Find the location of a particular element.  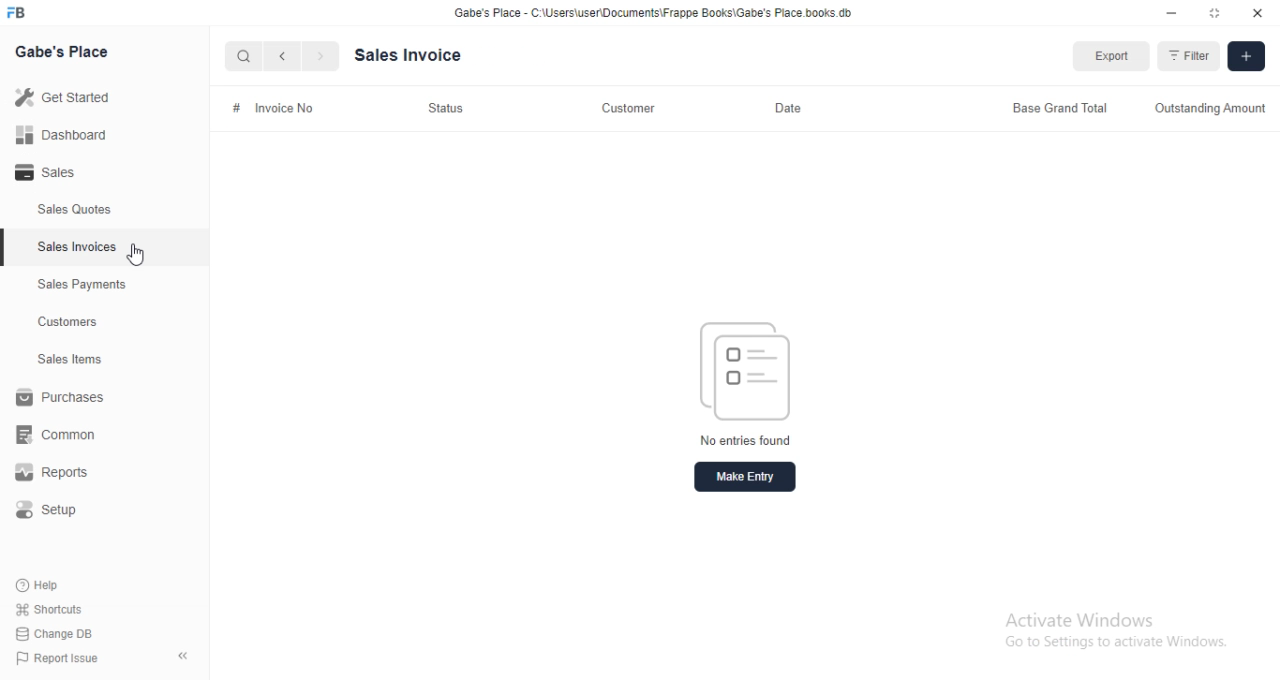

Get started is located at coordinates (65, 97).